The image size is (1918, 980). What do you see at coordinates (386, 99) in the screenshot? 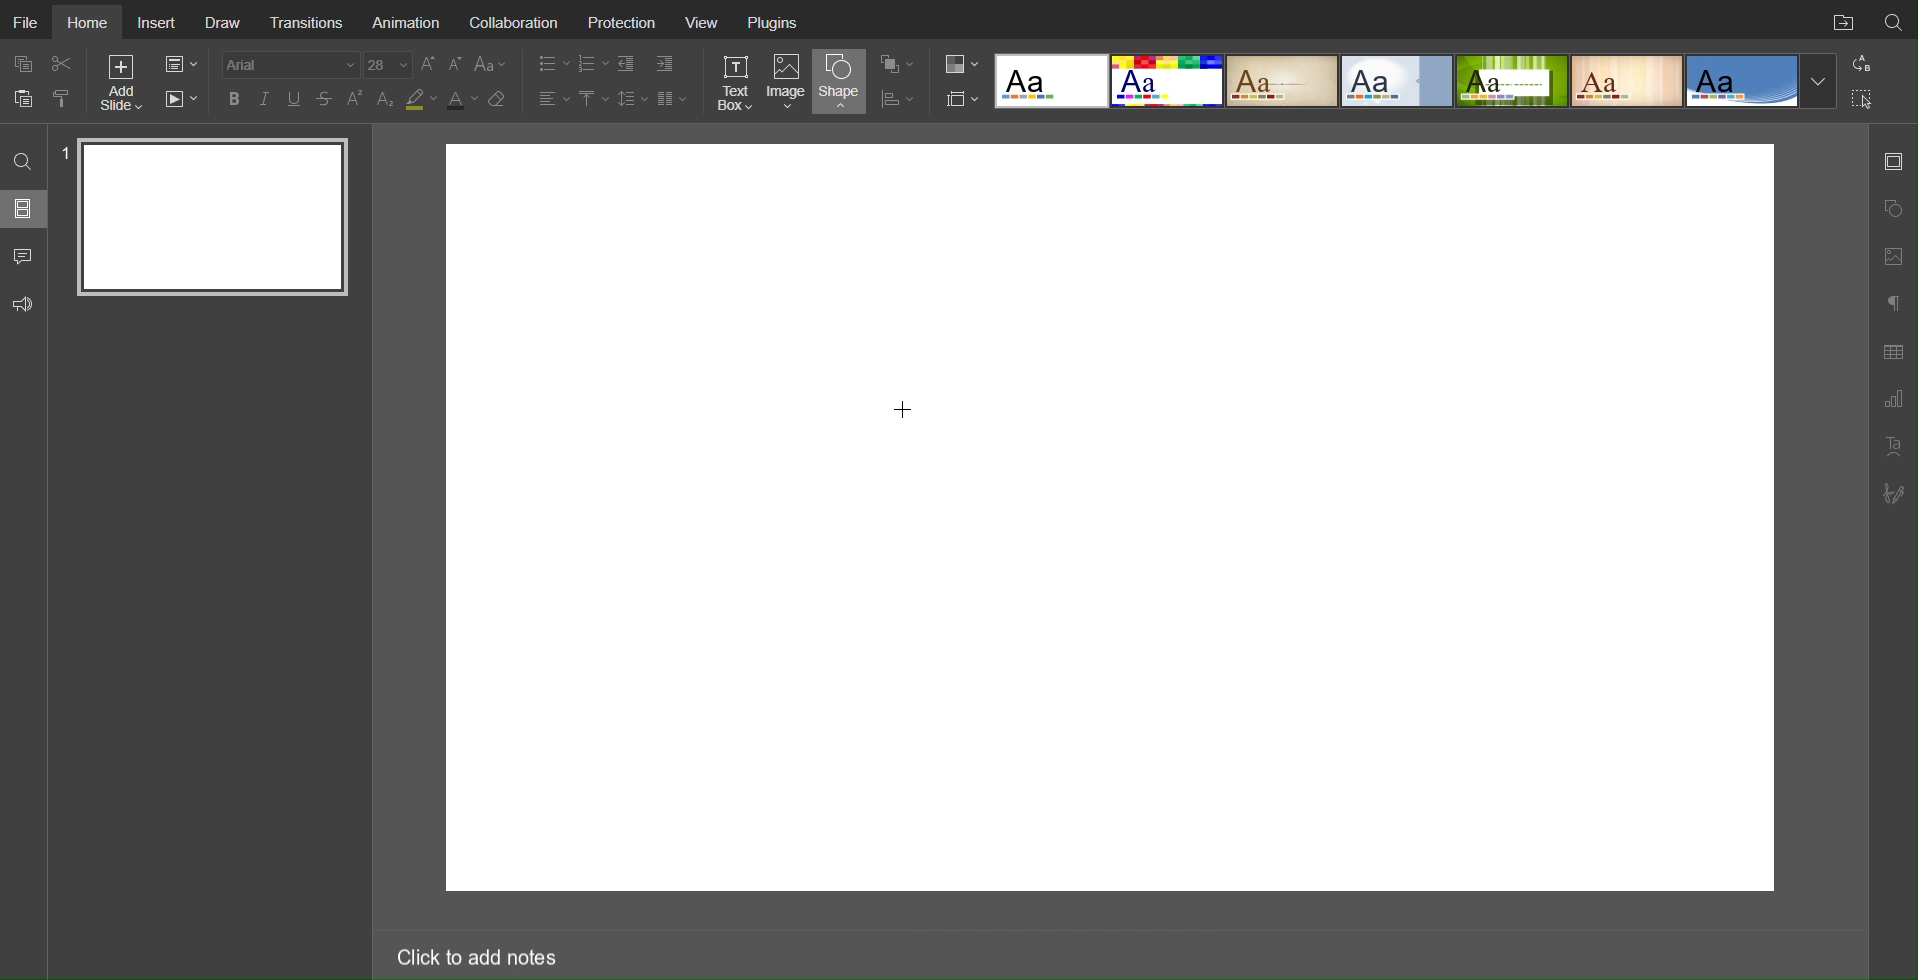
I see `Subscript` at bounding box center [386, 99].